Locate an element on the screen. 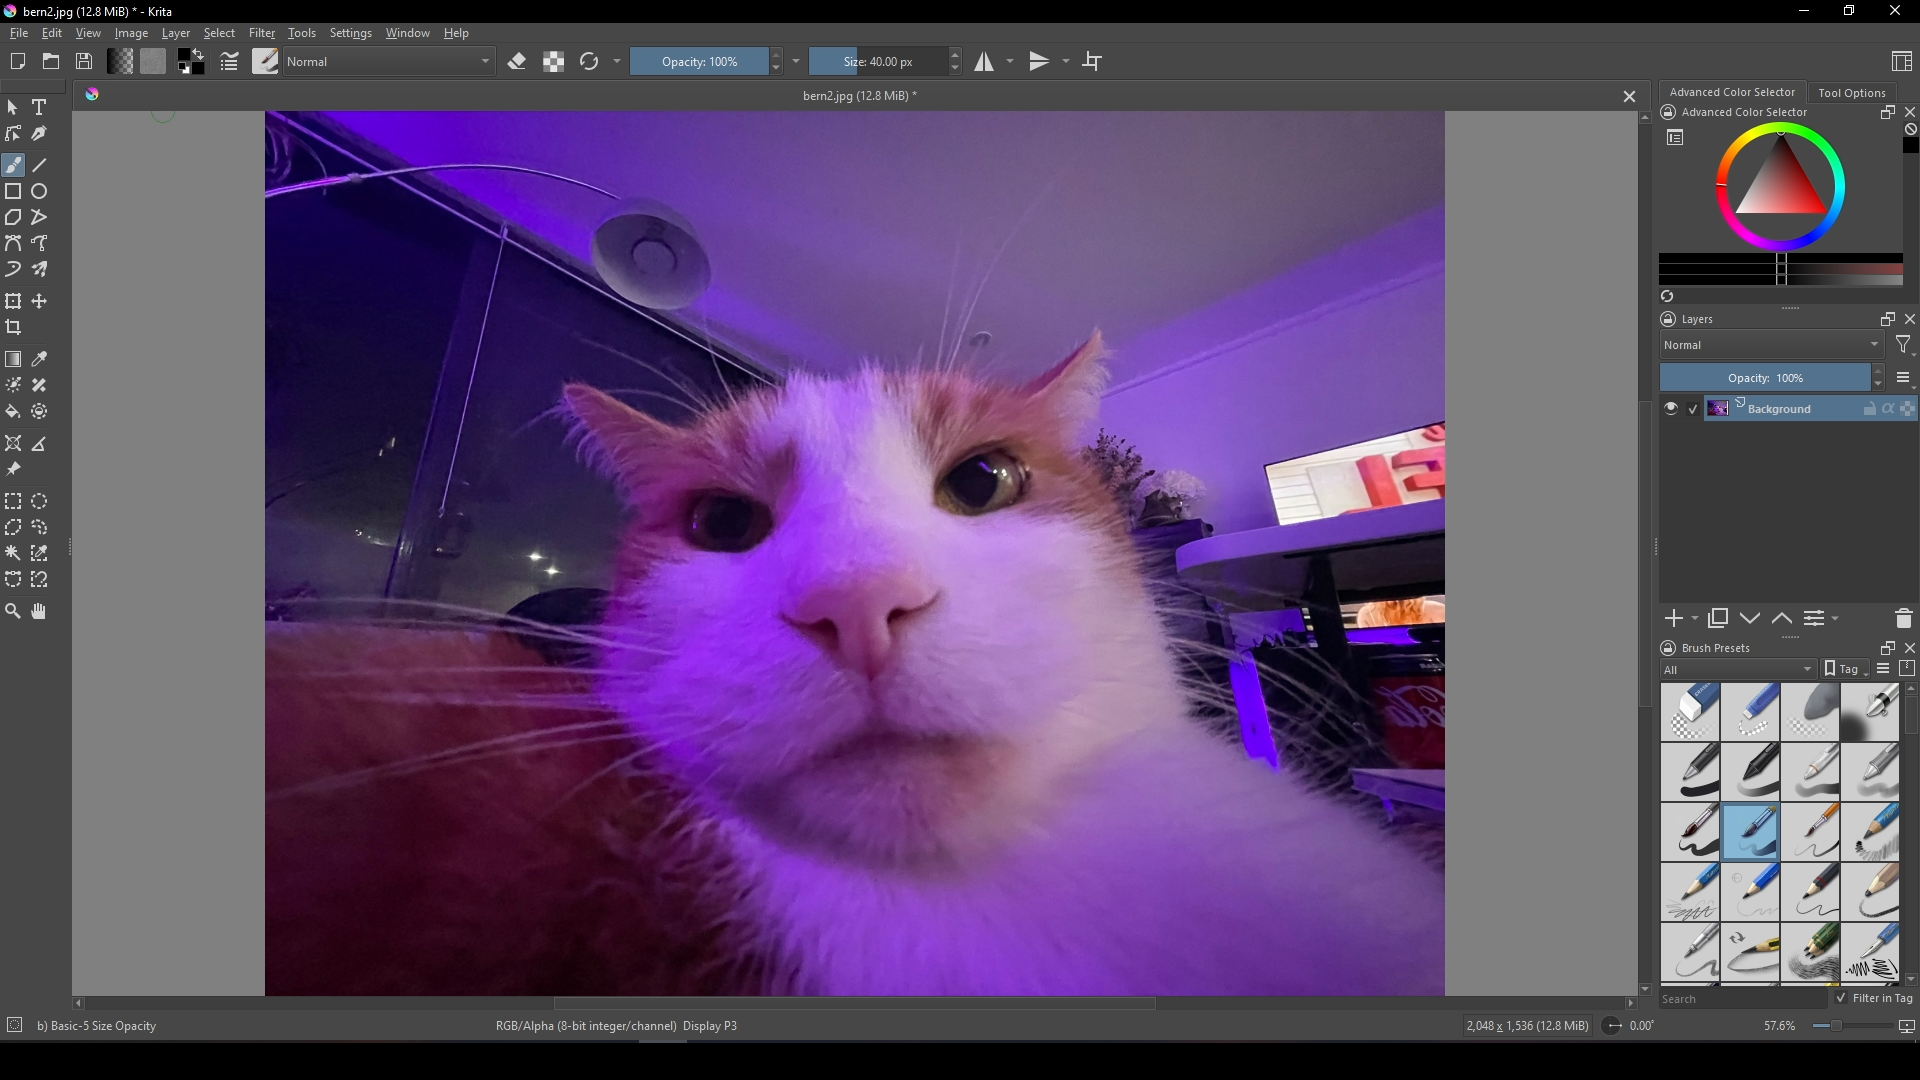 The height and width of the screenshot is (1080, 1920). Opacity is located at coordinates (709, 61).